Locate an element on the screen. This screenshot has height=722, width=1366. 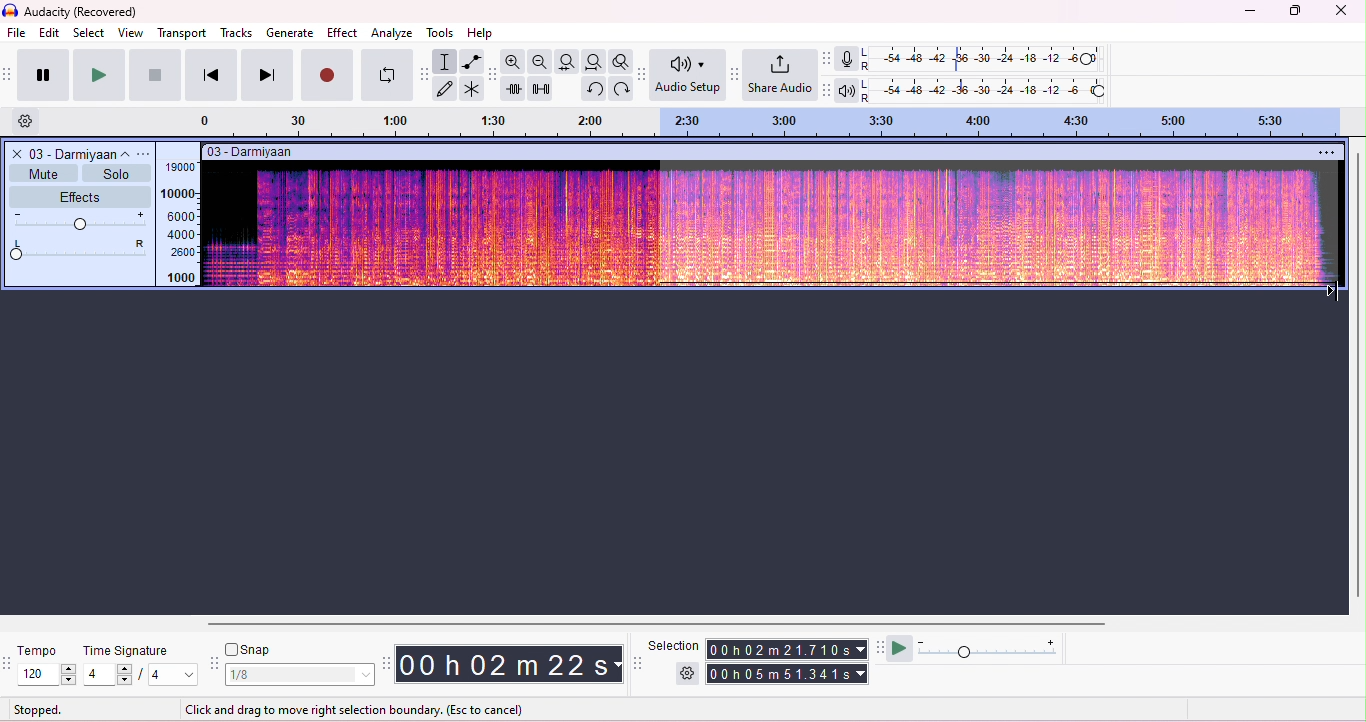
volume is located at coordinates (81, 222).